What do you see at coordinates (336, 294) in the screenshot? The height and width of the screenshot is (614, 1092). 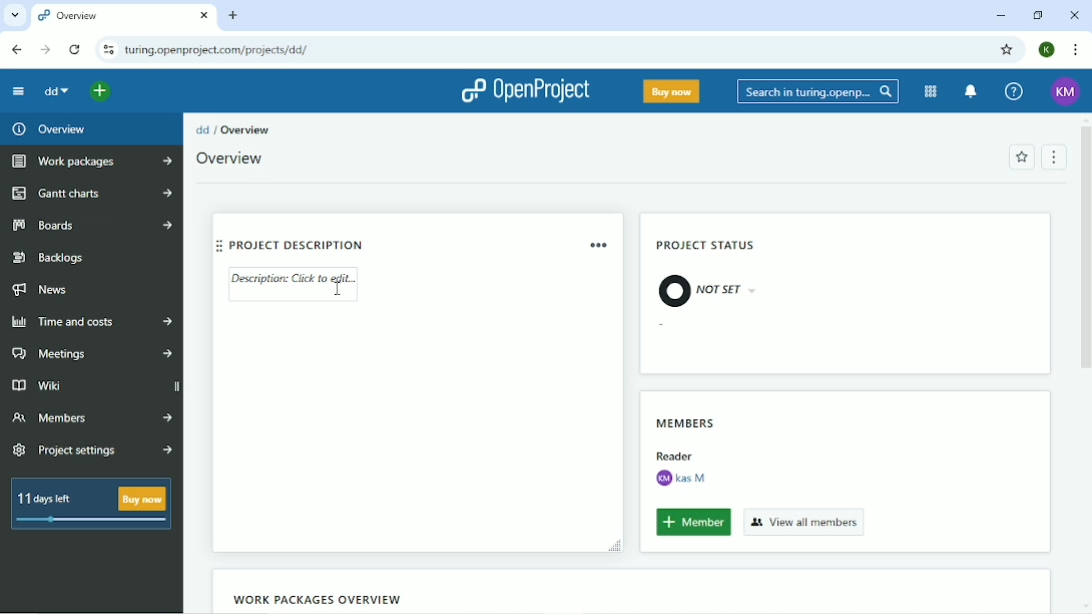 I see `cursor` at bounding box center [336, 294].